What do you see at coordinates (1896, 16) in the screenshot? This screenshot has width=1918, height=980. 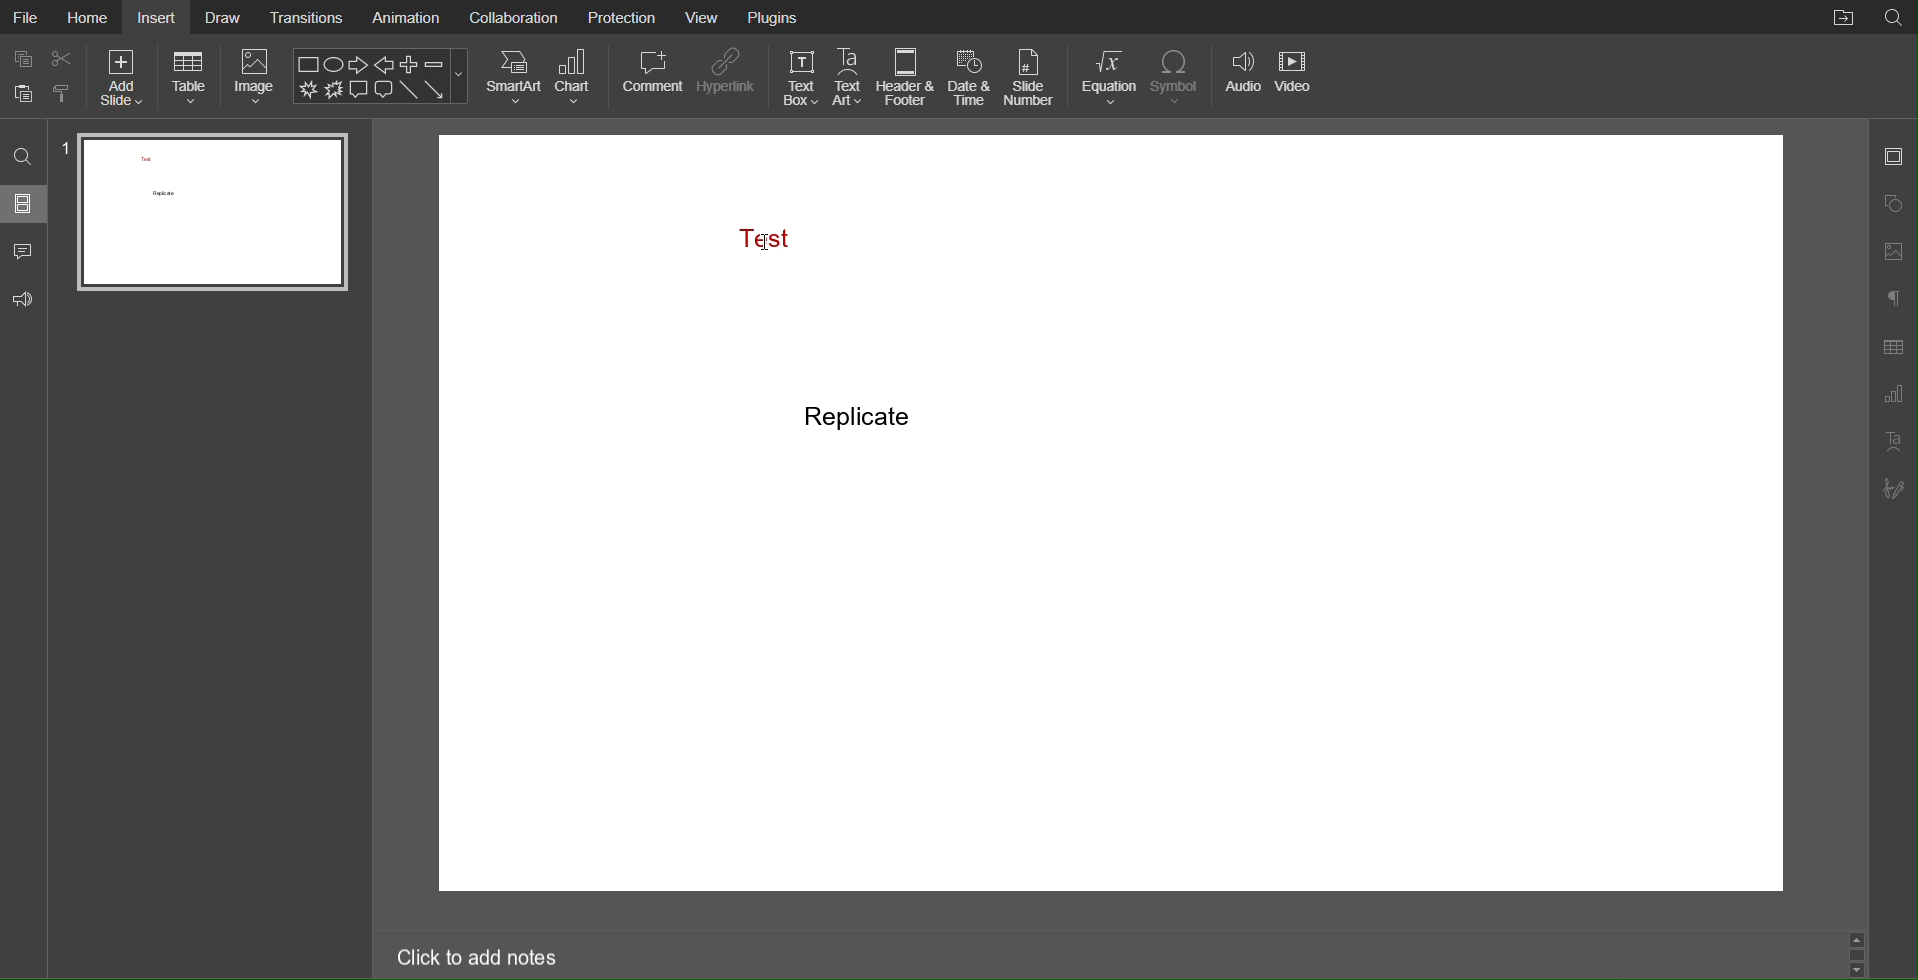 I see `Search` at bounding box center [1896, 16].